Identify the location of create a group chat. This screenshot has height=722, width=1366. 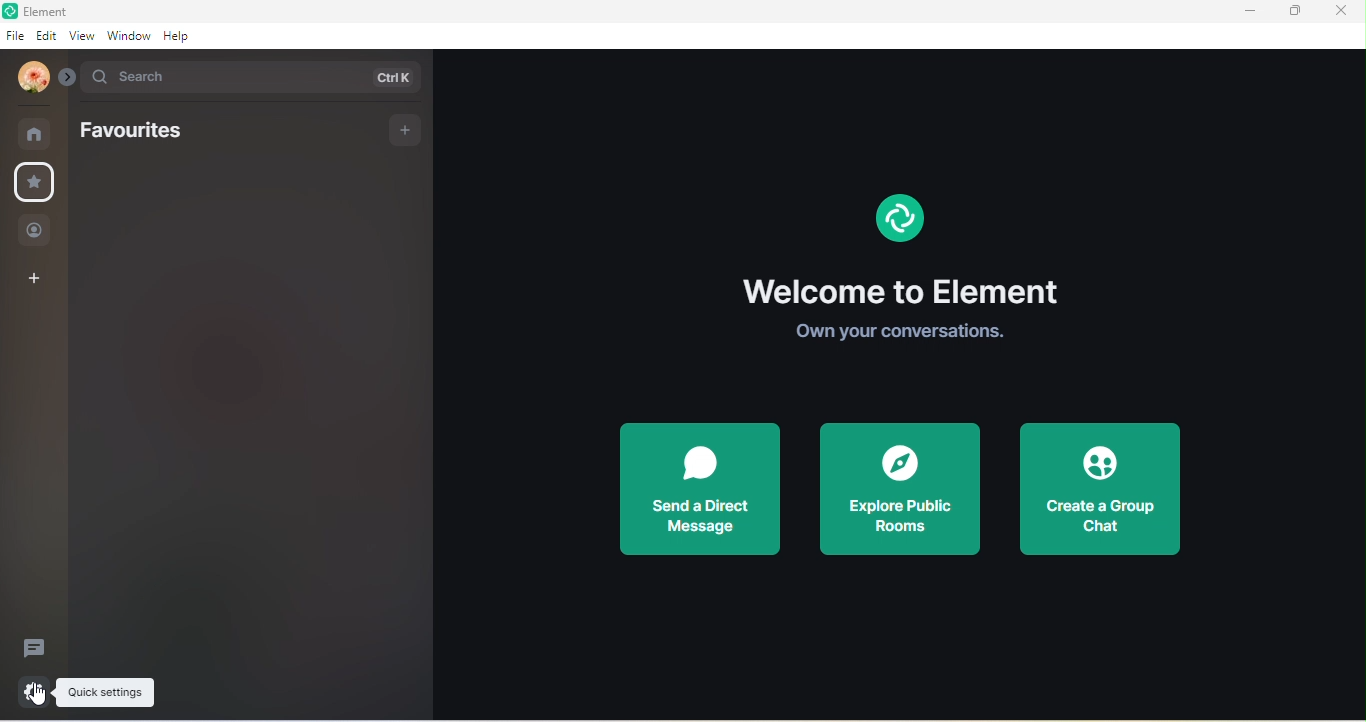
(1099, 484).